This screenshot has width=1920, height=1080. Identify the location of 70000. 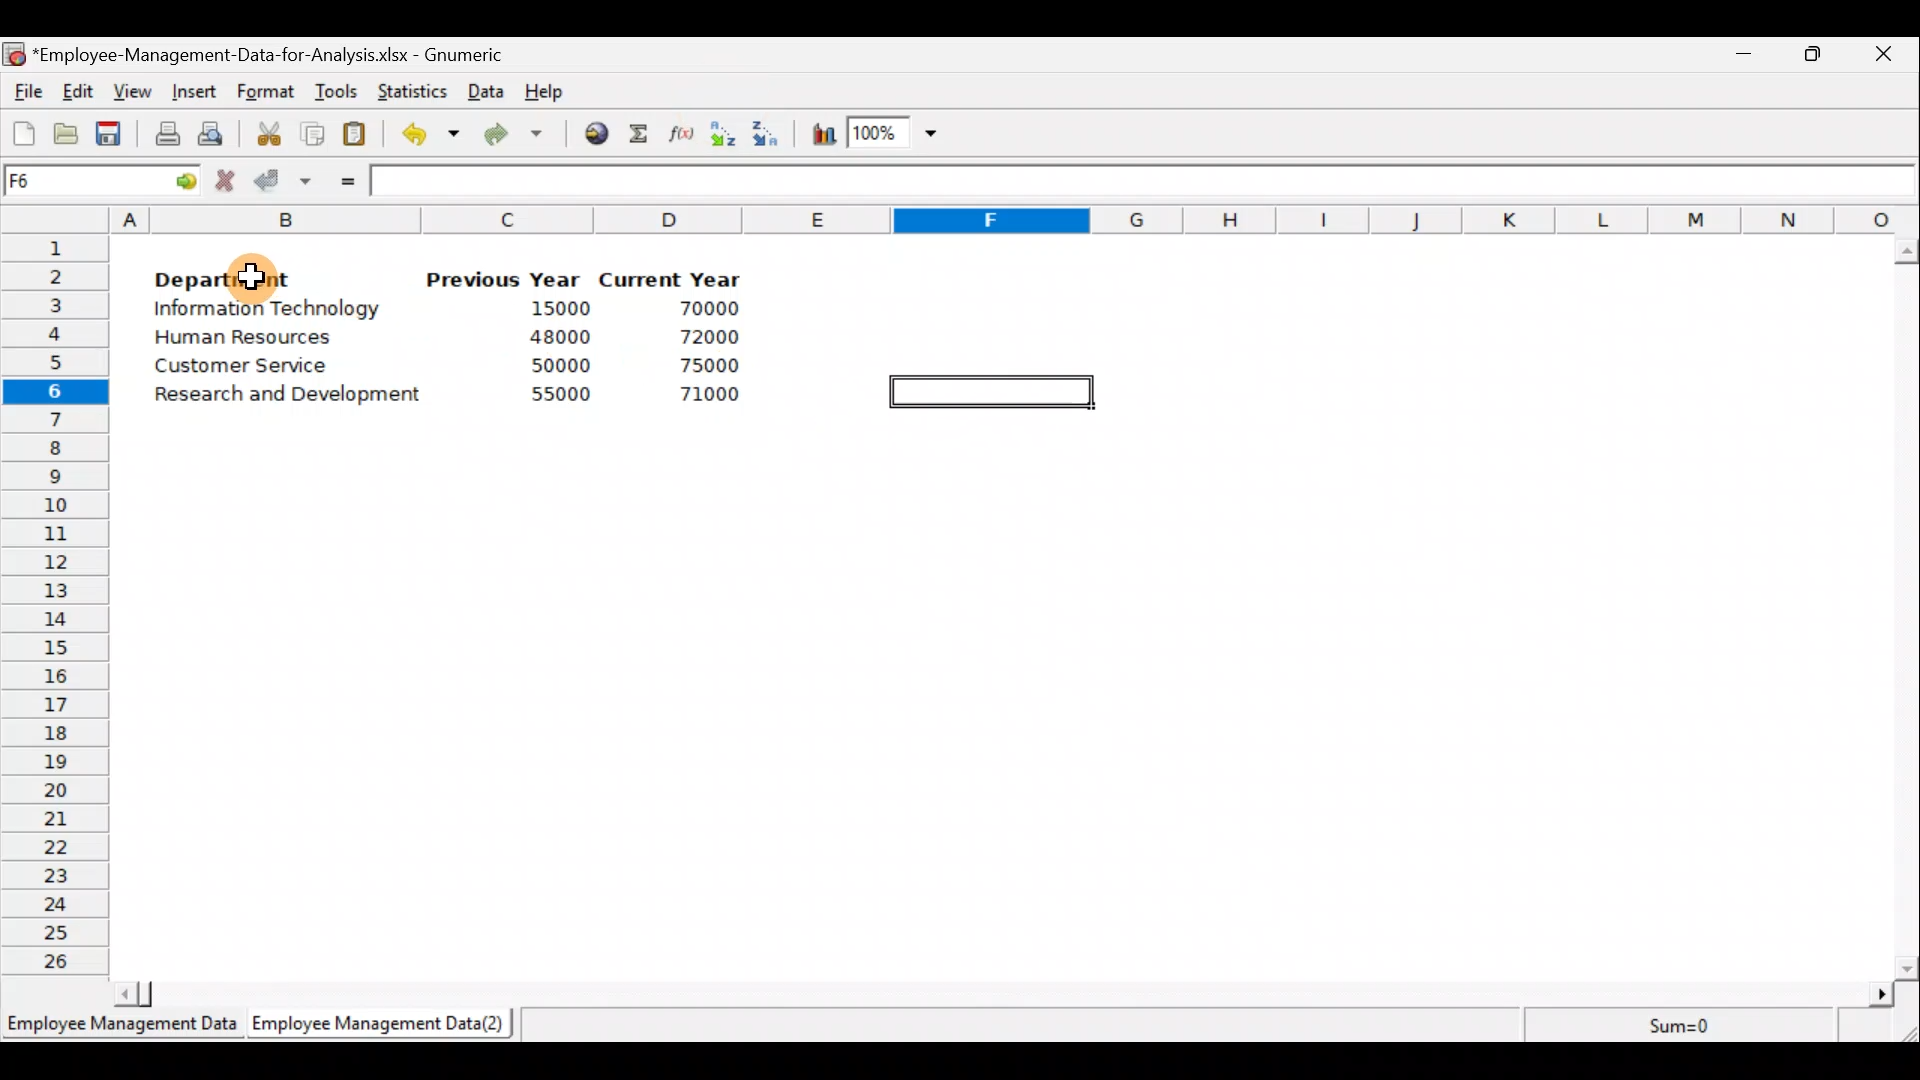
(709, 309).